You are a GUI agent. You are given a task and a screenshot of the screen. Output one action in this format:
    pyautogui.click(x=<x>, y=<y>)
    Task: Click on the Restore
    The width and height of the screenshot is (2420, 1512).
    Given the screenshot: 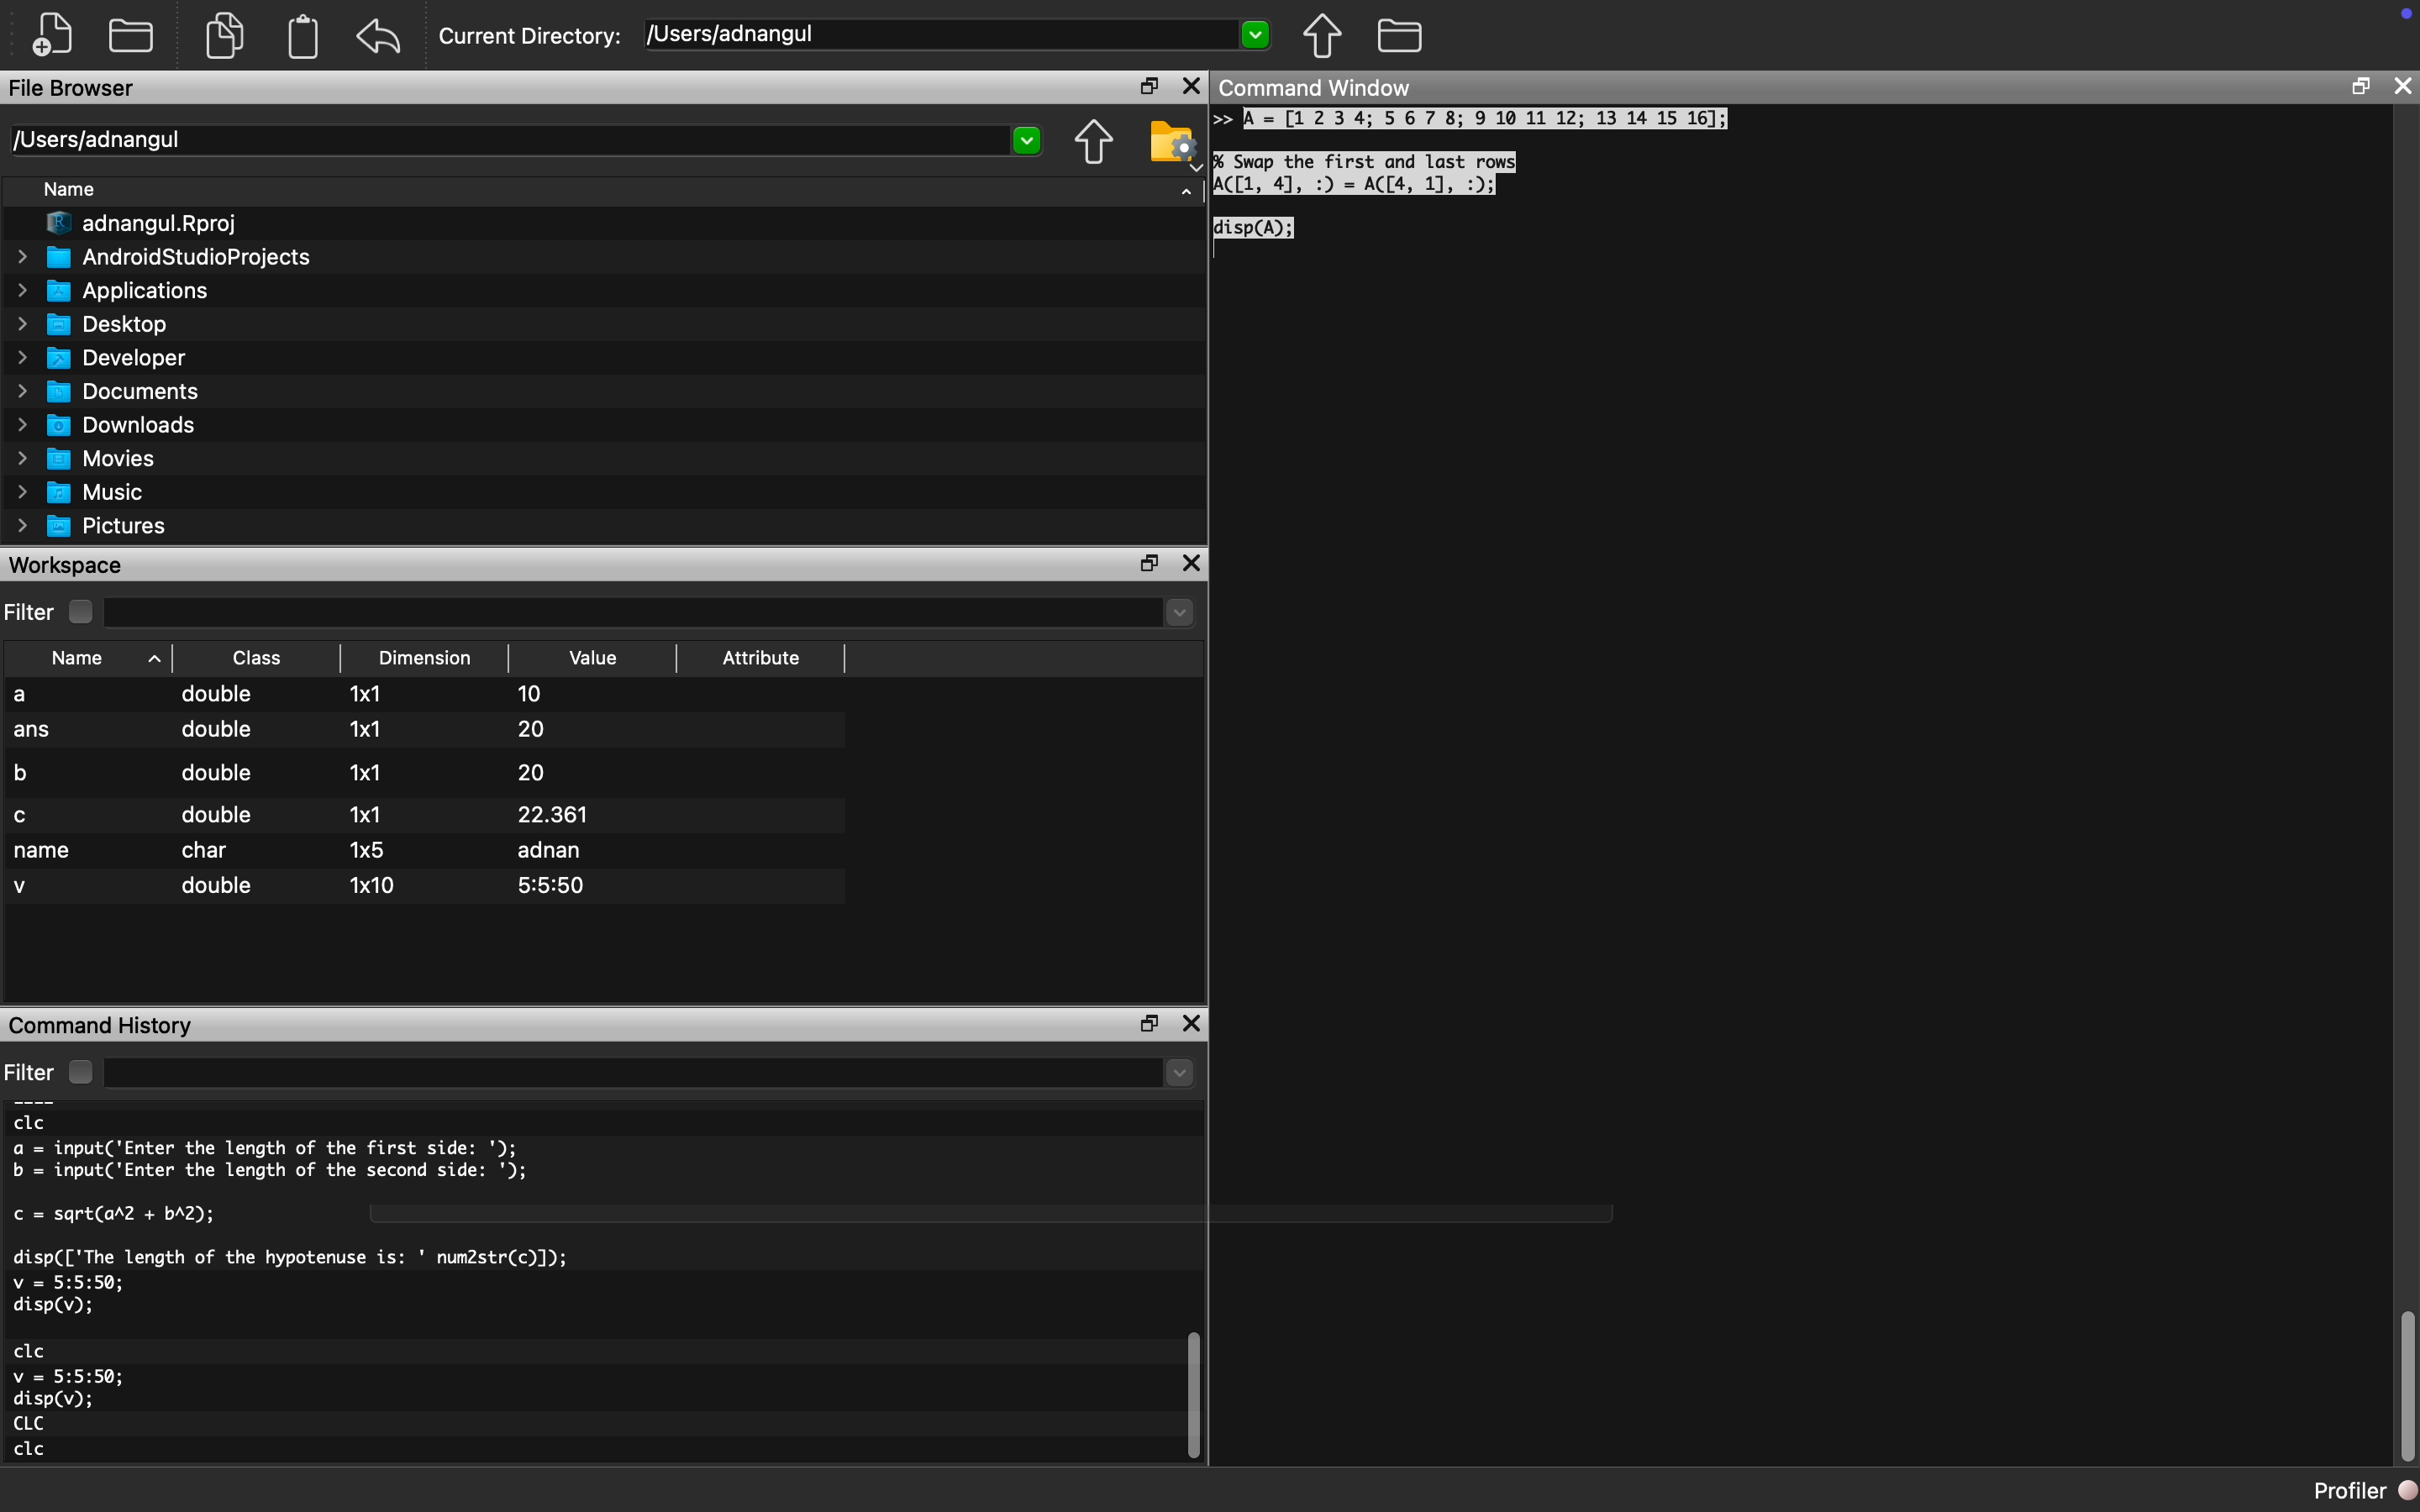 What is the action you would take?
    pyautogui.click(x=2361, y=86)
    